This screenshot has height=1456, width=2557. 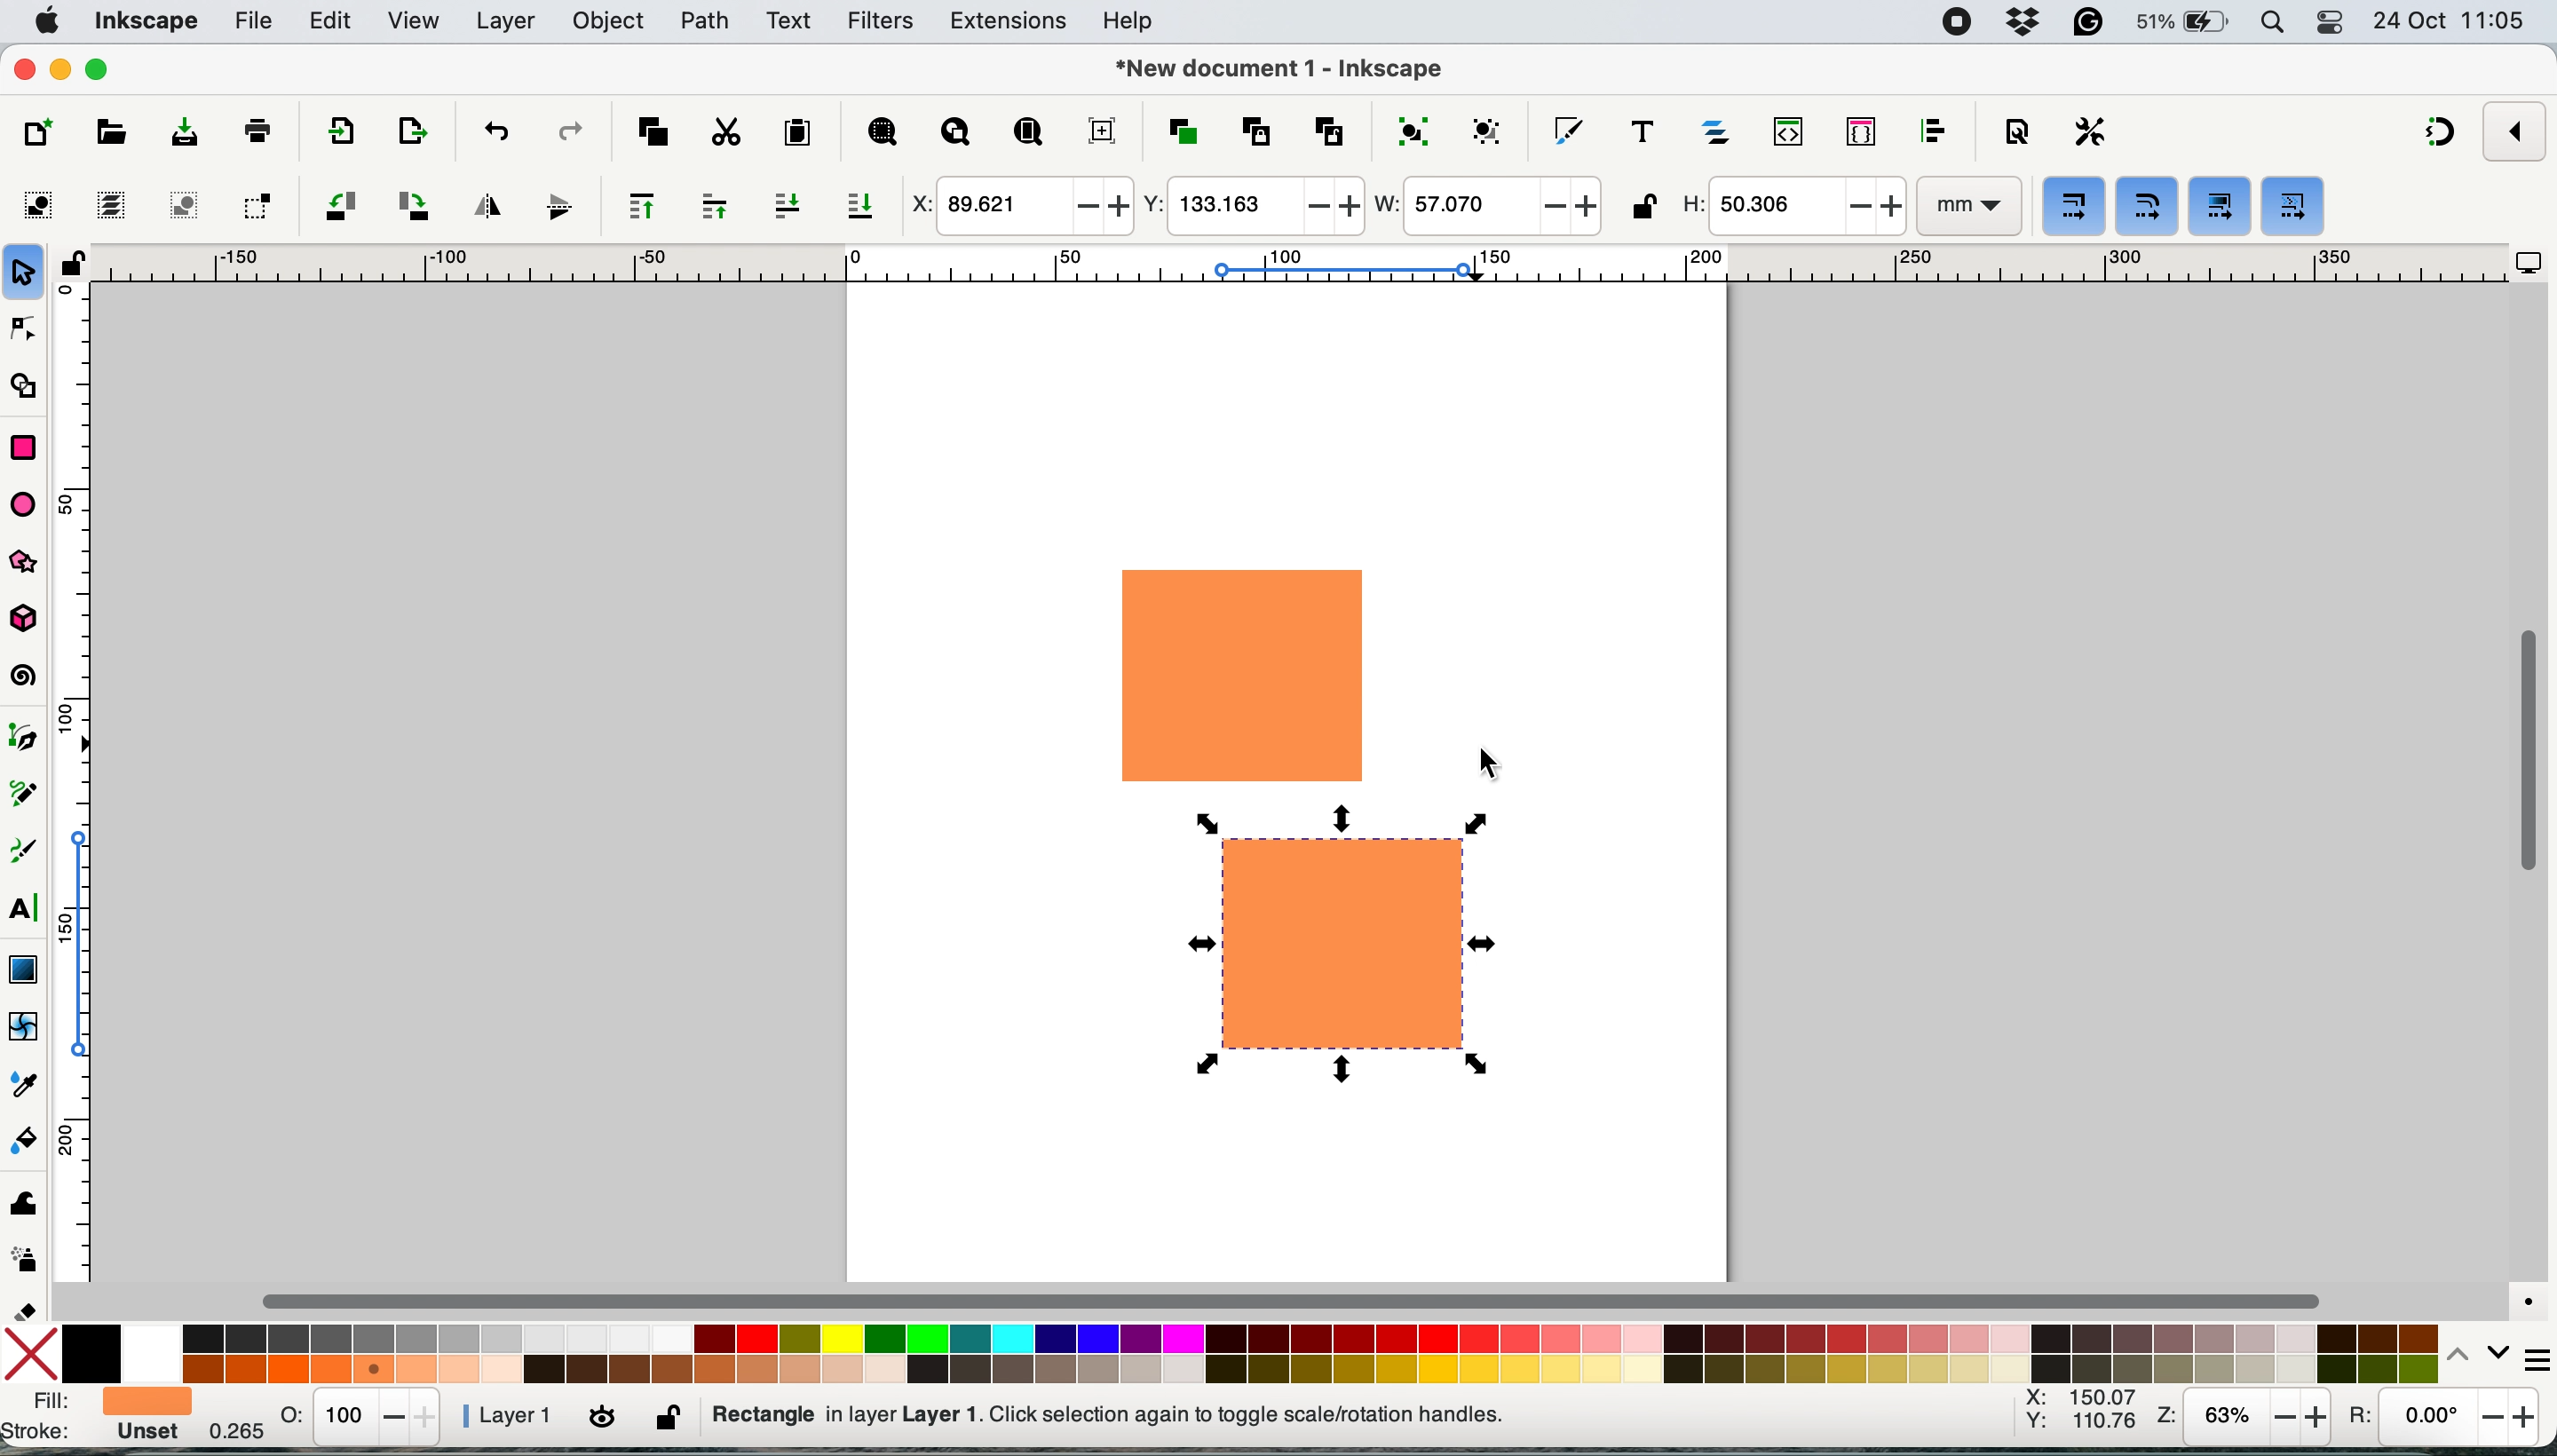 I want to click on no objects selected, so click(x=1236, y=1415).